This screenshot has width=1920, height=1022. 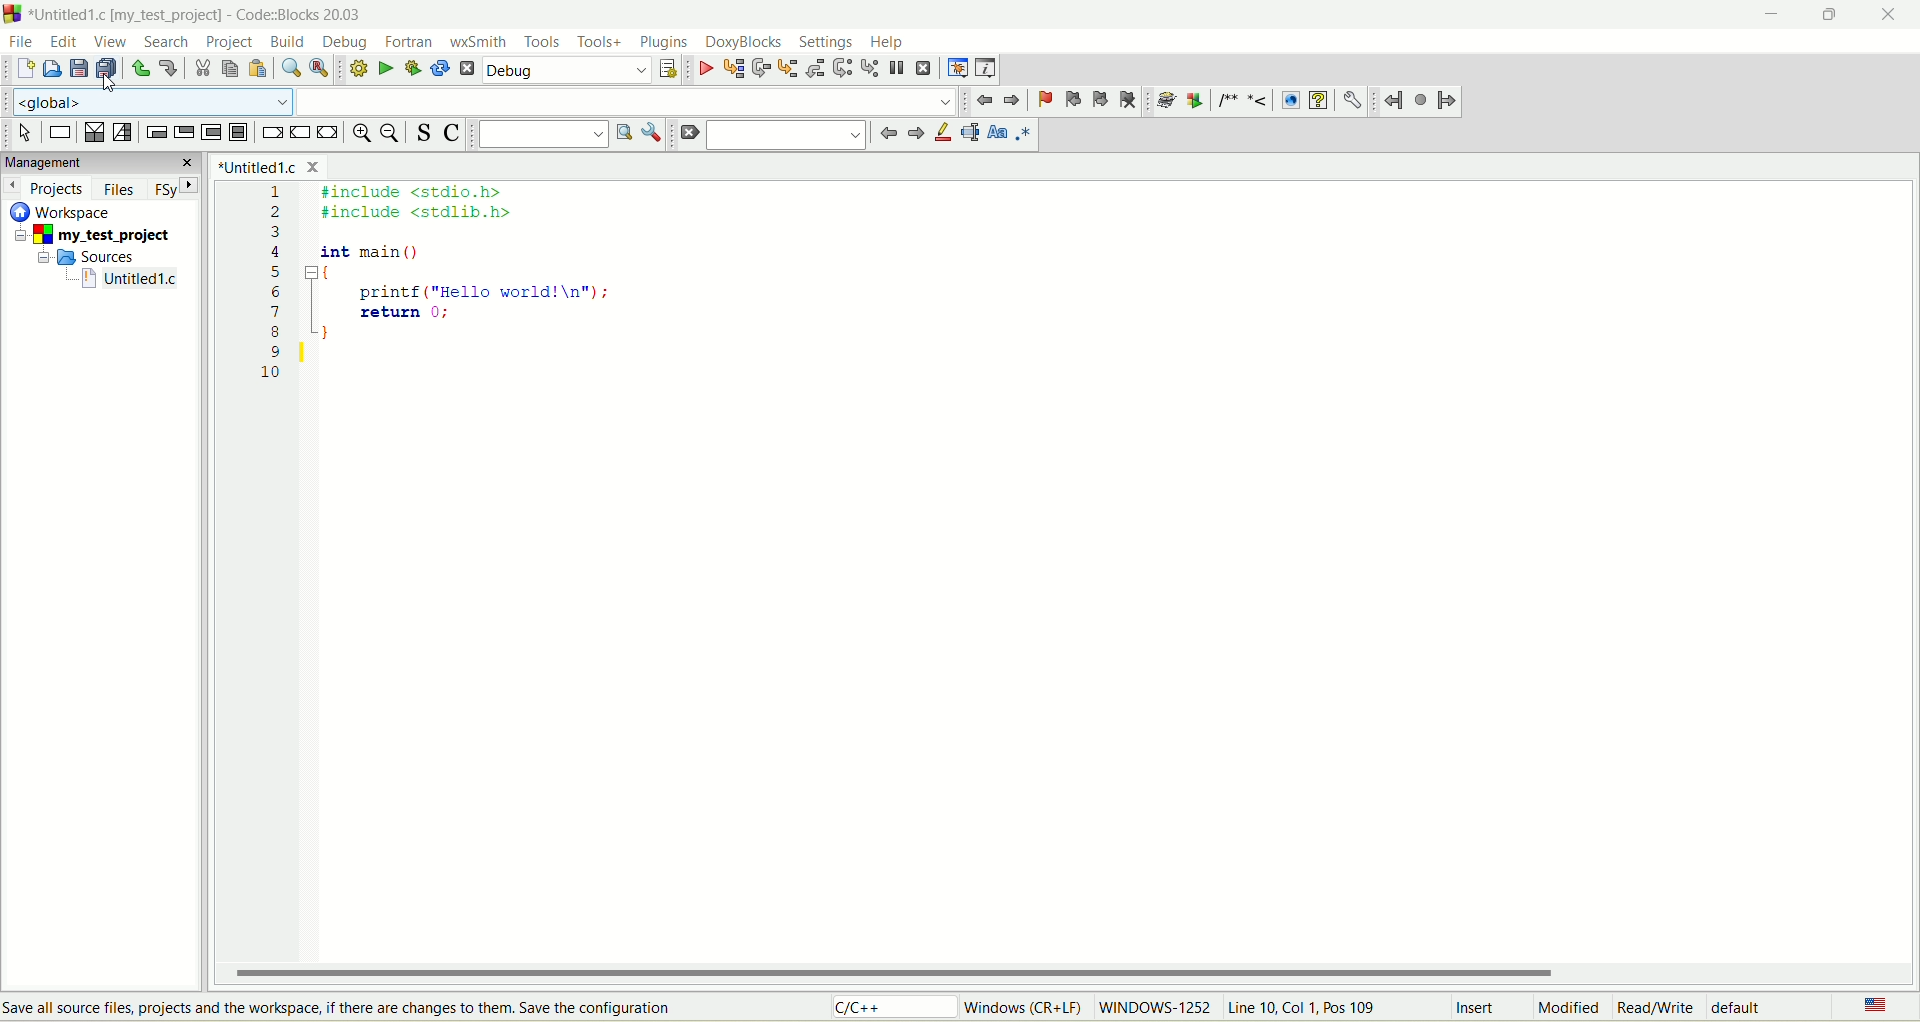 I want to click on save, so click(x=78, y=69).